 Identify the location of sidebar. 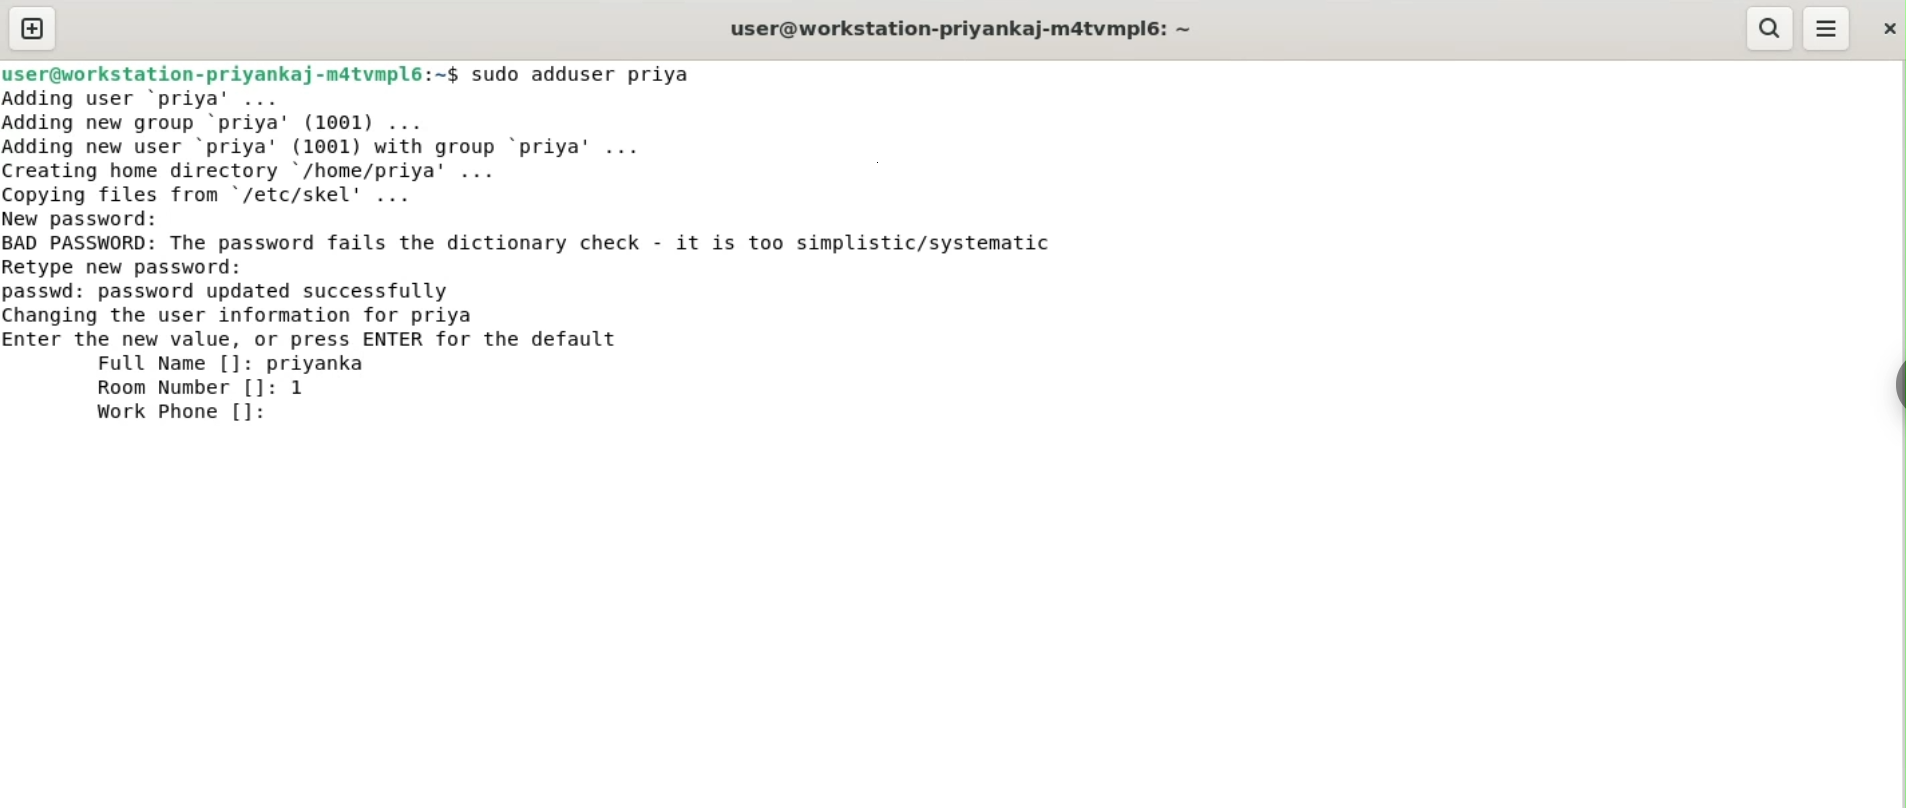
(1896, 386).